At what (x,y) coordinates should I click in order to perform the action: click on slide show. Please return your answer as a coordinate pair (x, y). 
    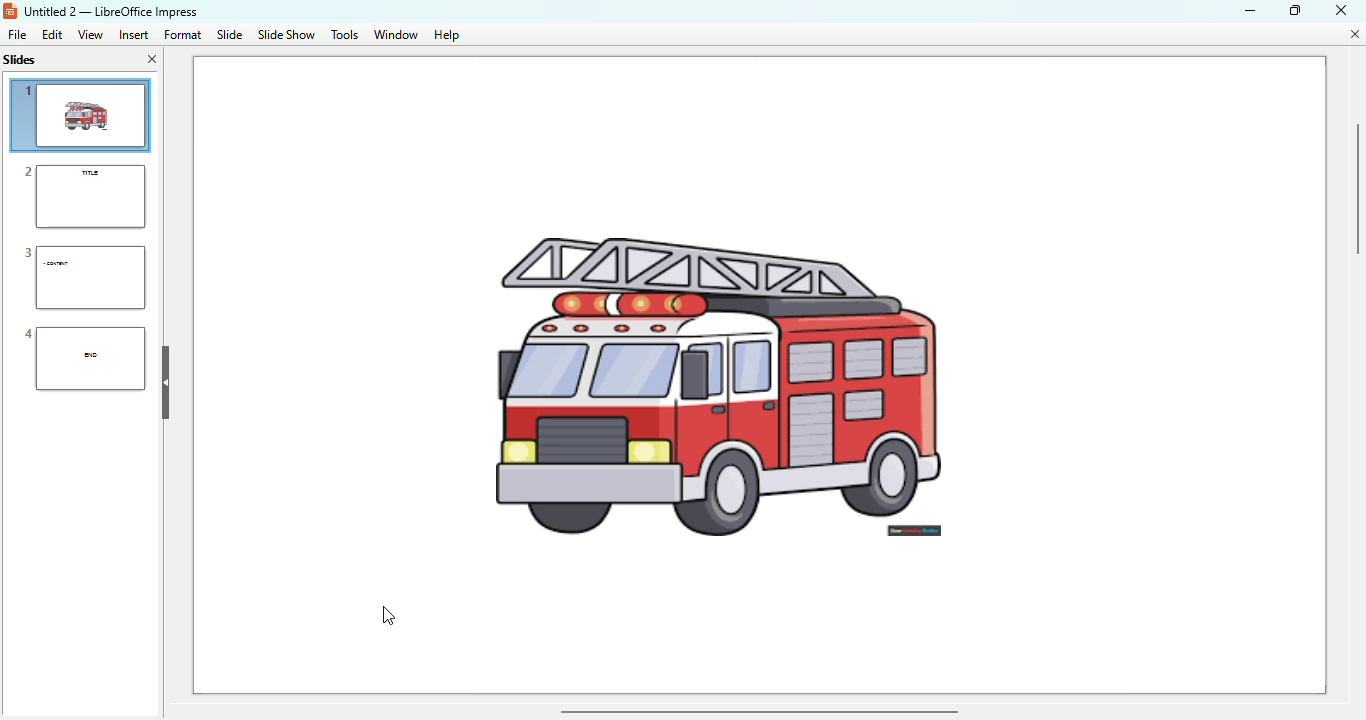
    Looking at the image, I should click on (286, 35).